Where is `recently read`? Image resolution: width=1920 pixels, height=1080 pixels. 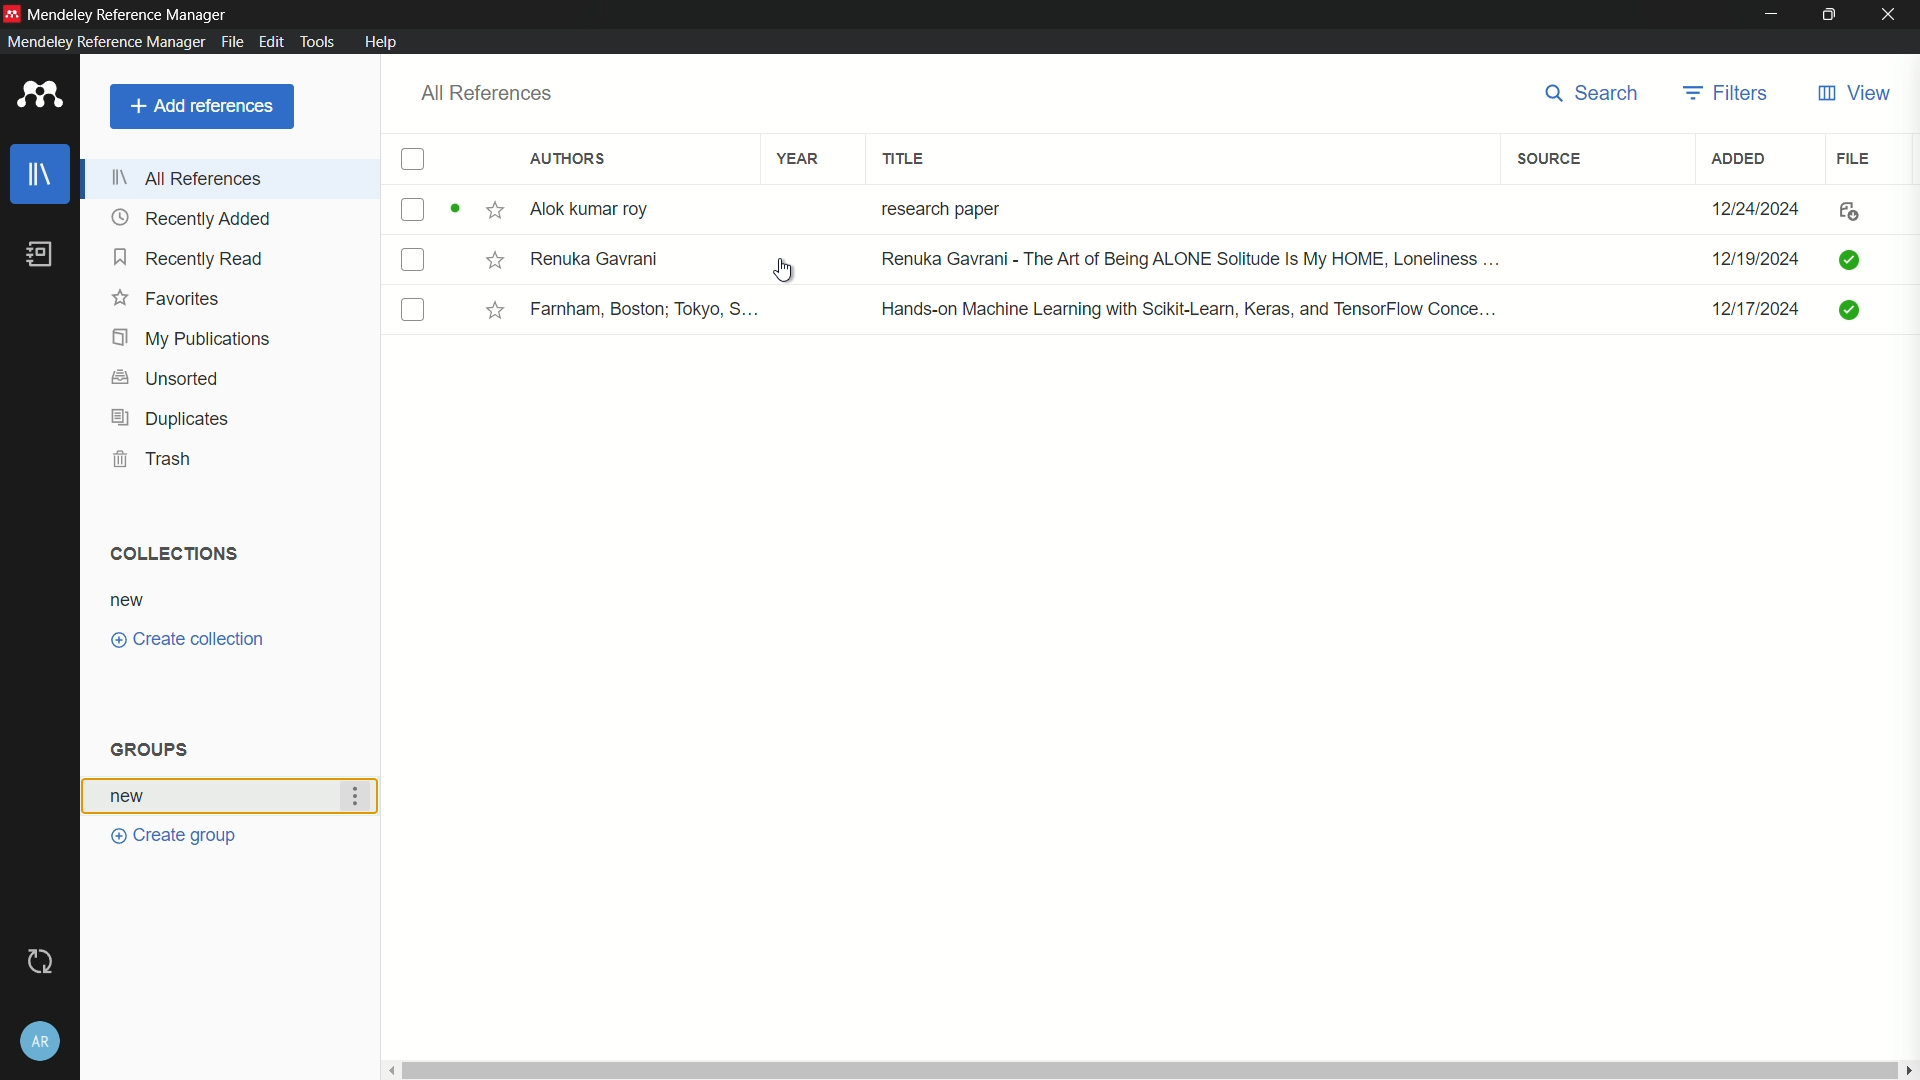
recently read is located at coordinates (190, 260).